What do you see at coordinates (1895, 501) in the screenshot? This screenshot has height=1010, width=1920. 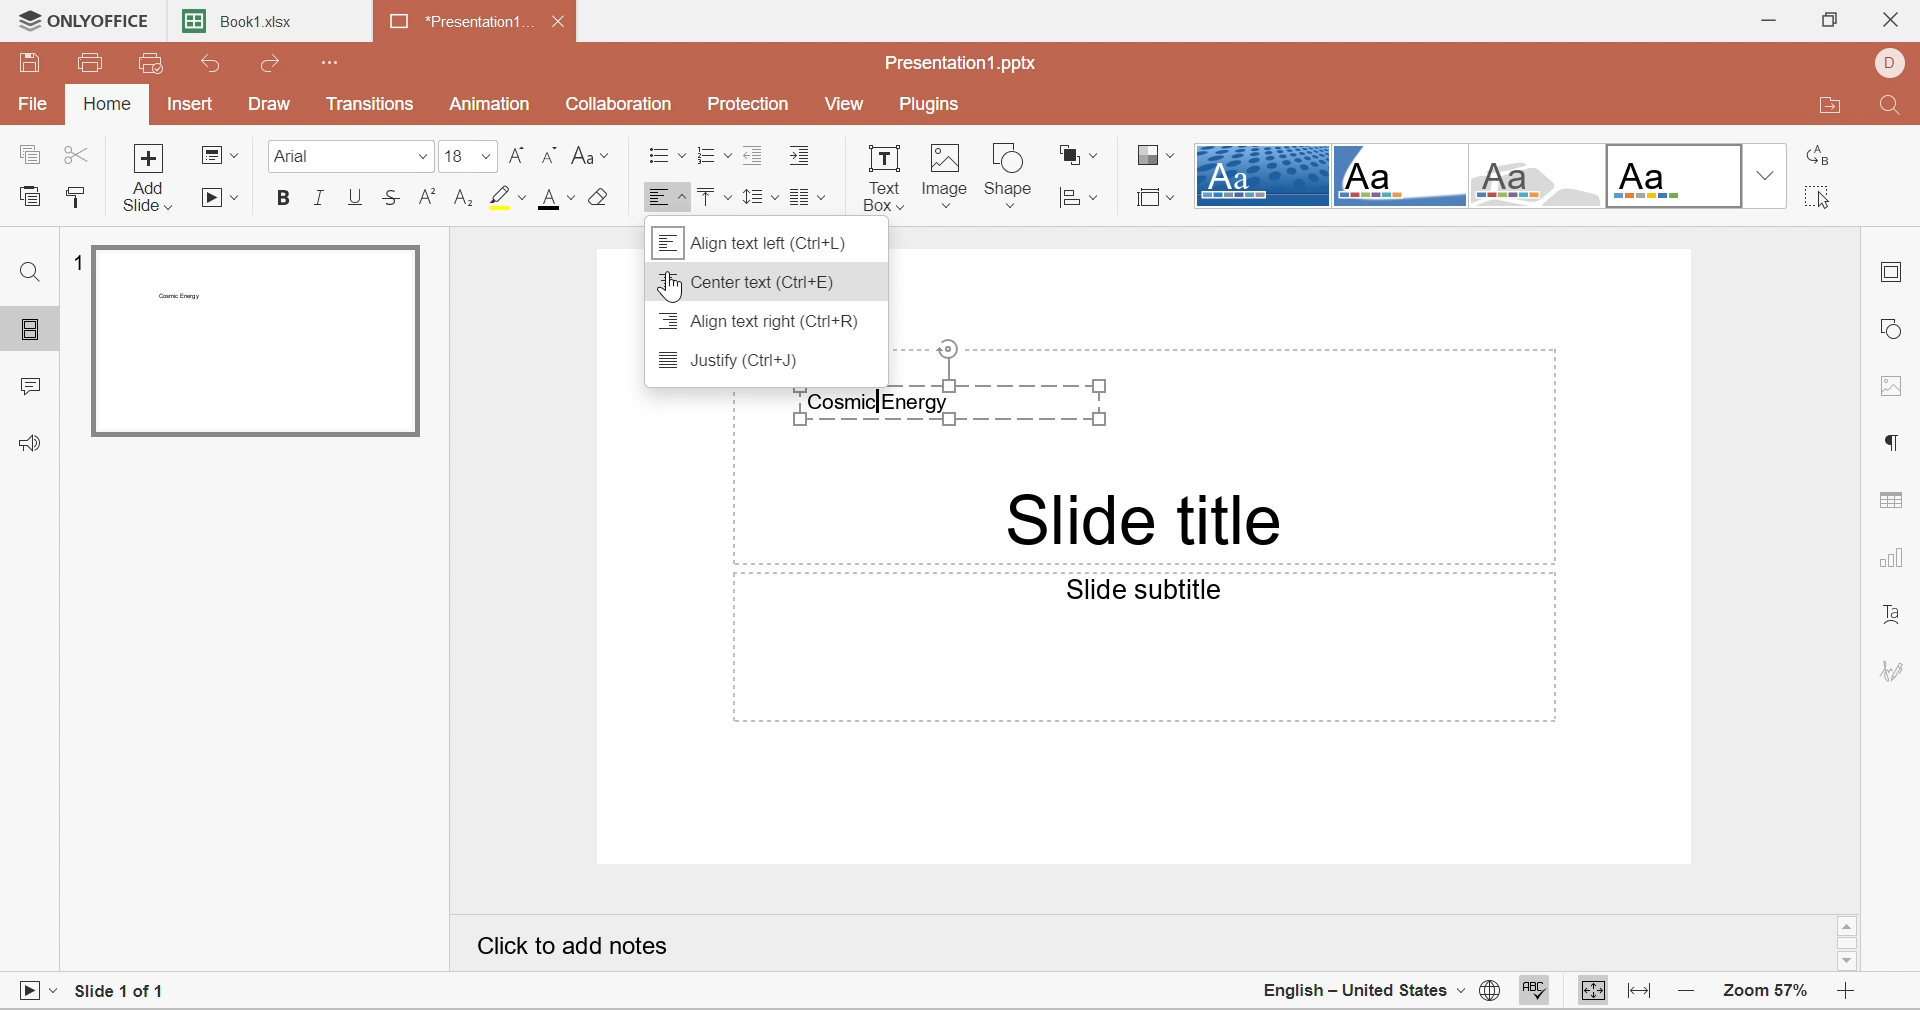 I see `Table settings` at bounding box center [1895, 501].